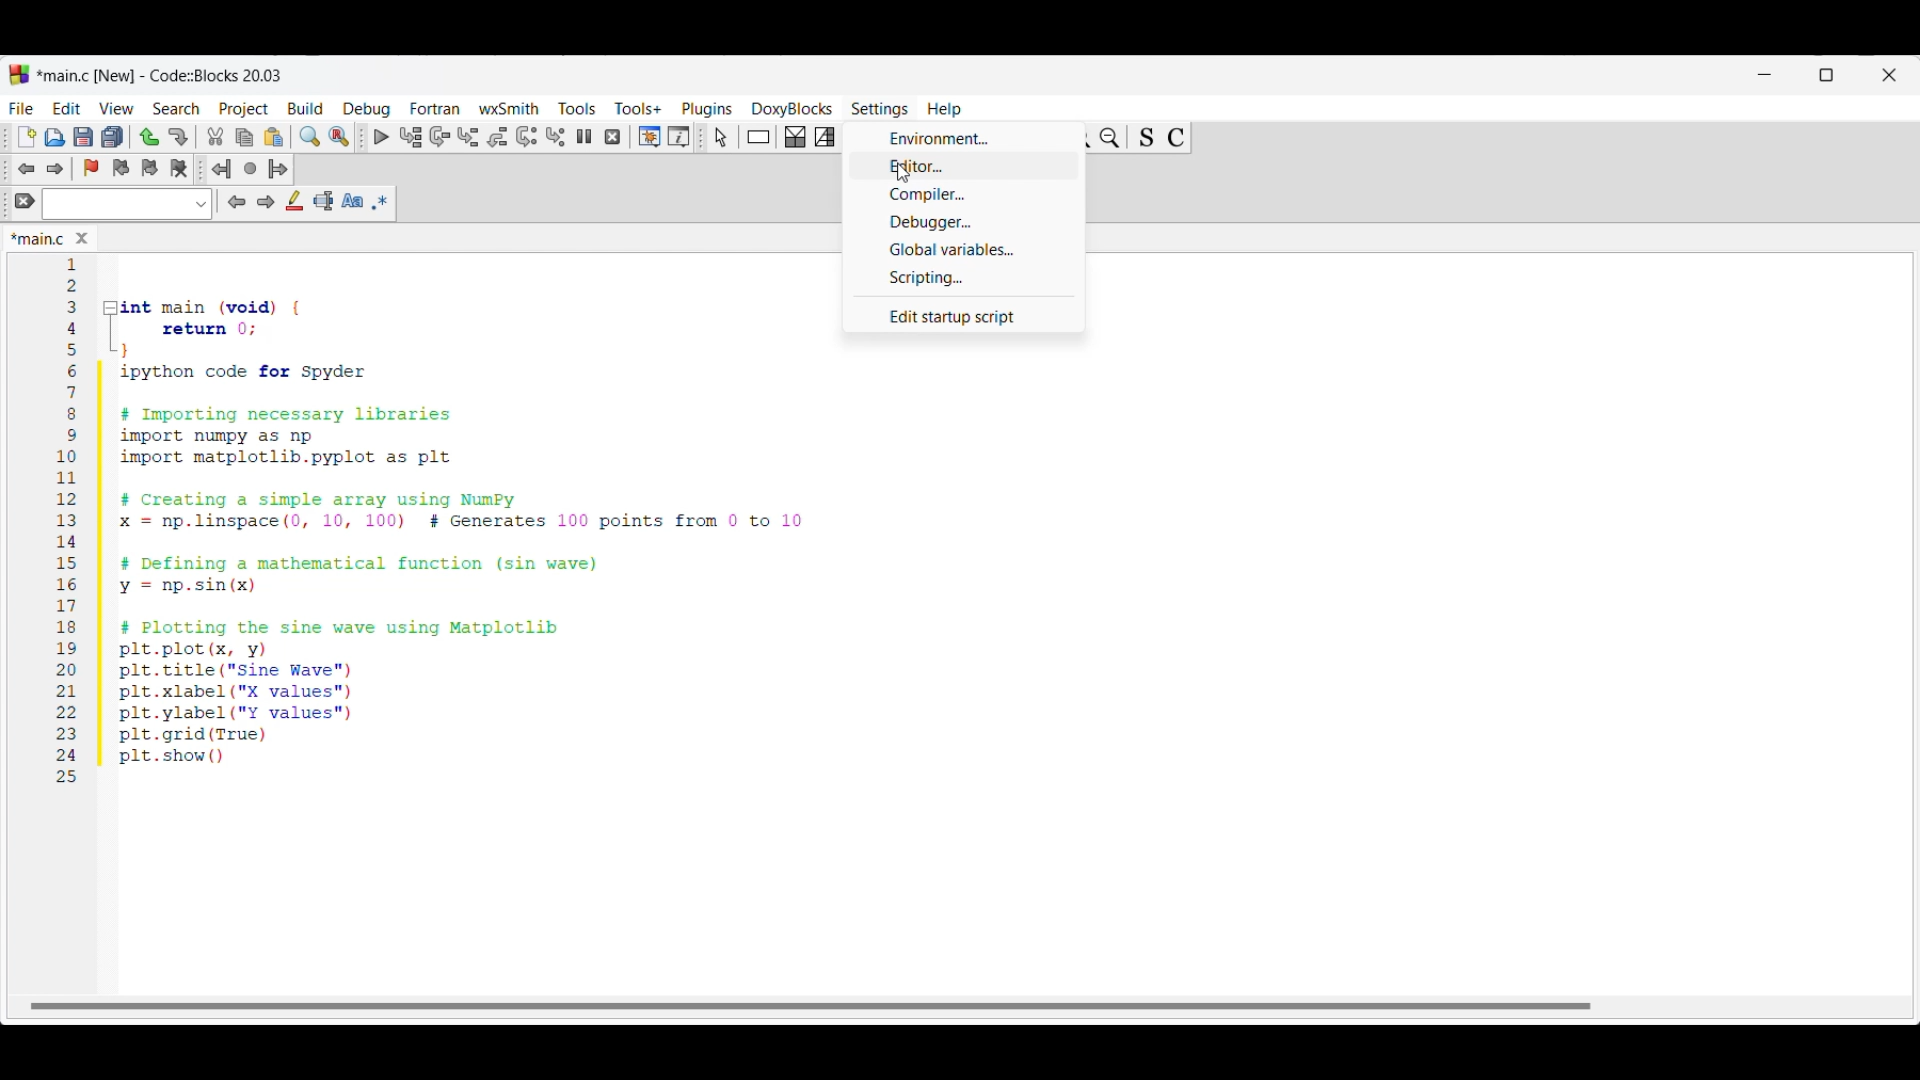 This screenshot has height=1080, width=1920. I want to click on Scripting, so click(964, 278).